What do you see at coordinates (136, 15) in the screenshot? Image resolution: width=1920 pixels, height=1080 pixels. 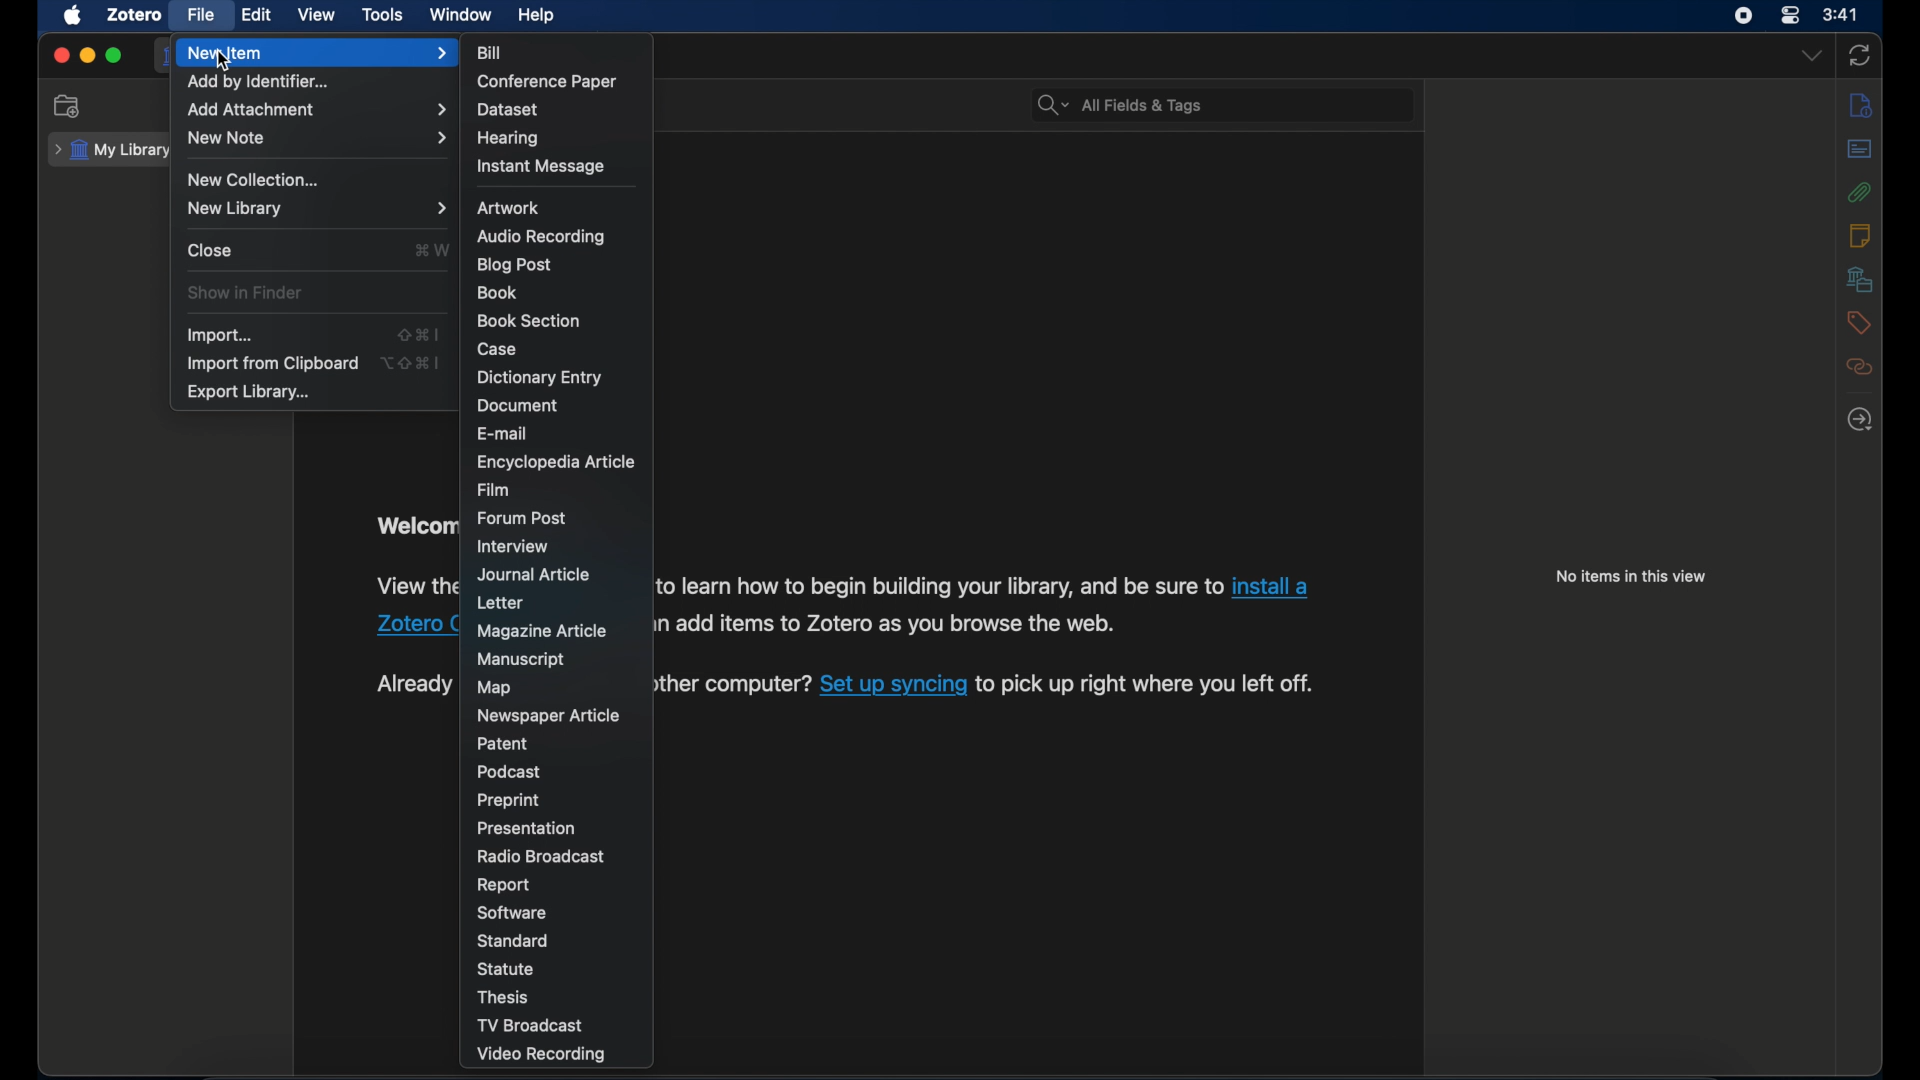 I see `zotero` at bounding box center [136, 15].